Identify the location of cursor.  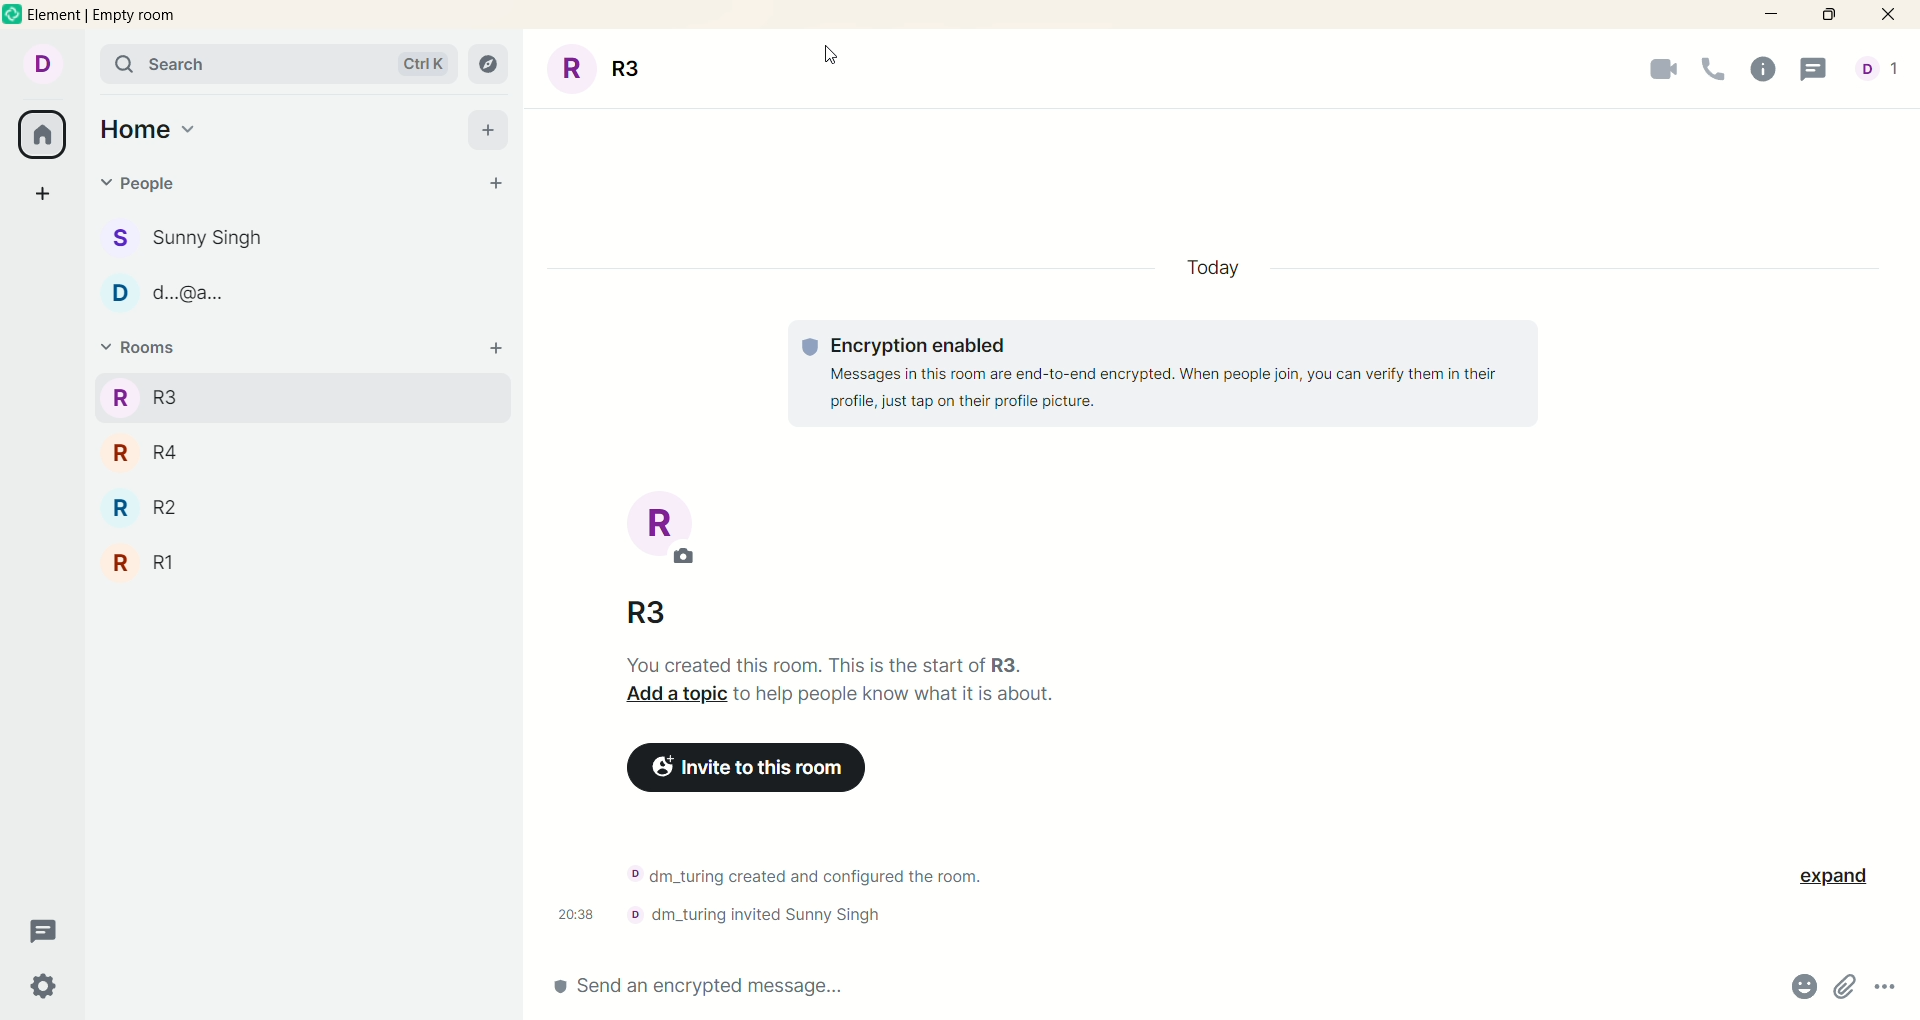
(835, 58).